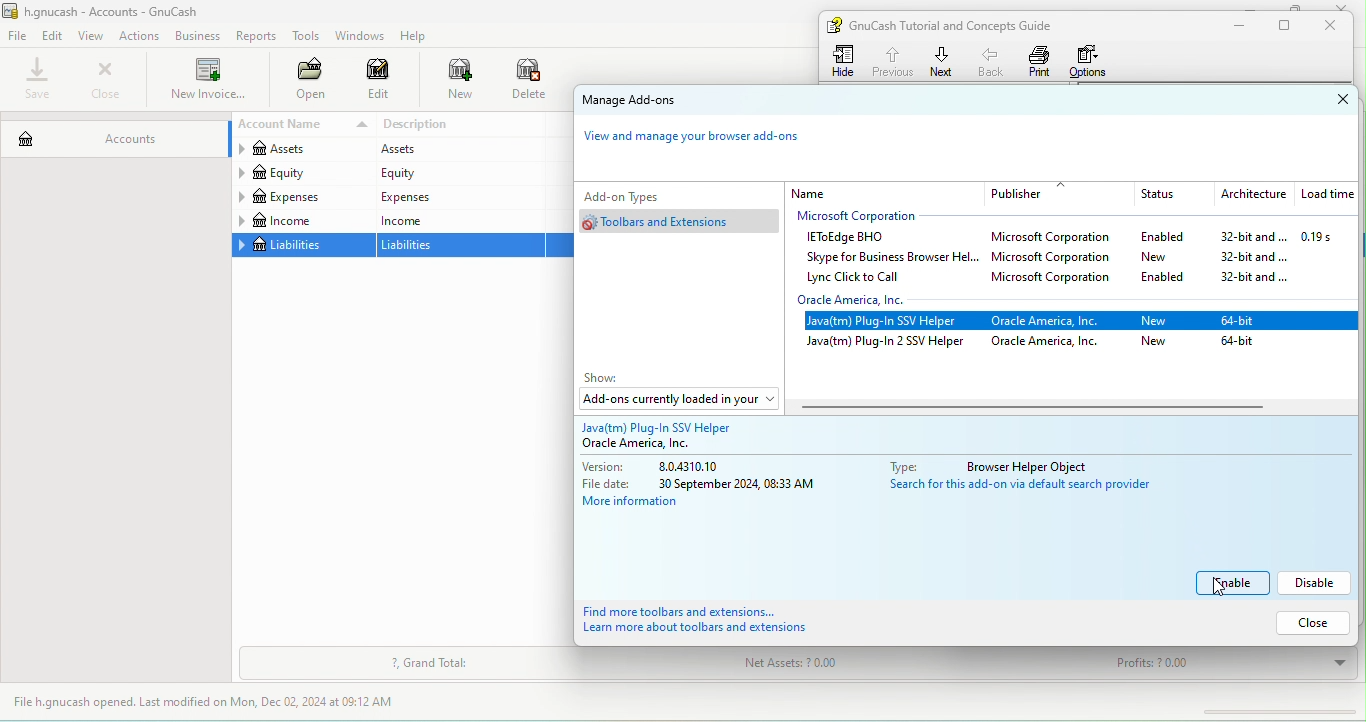 The height and width of the screenshot is (722, 1366). I want to click on java (tm) plug ln ssv helper, so click(887, 322).